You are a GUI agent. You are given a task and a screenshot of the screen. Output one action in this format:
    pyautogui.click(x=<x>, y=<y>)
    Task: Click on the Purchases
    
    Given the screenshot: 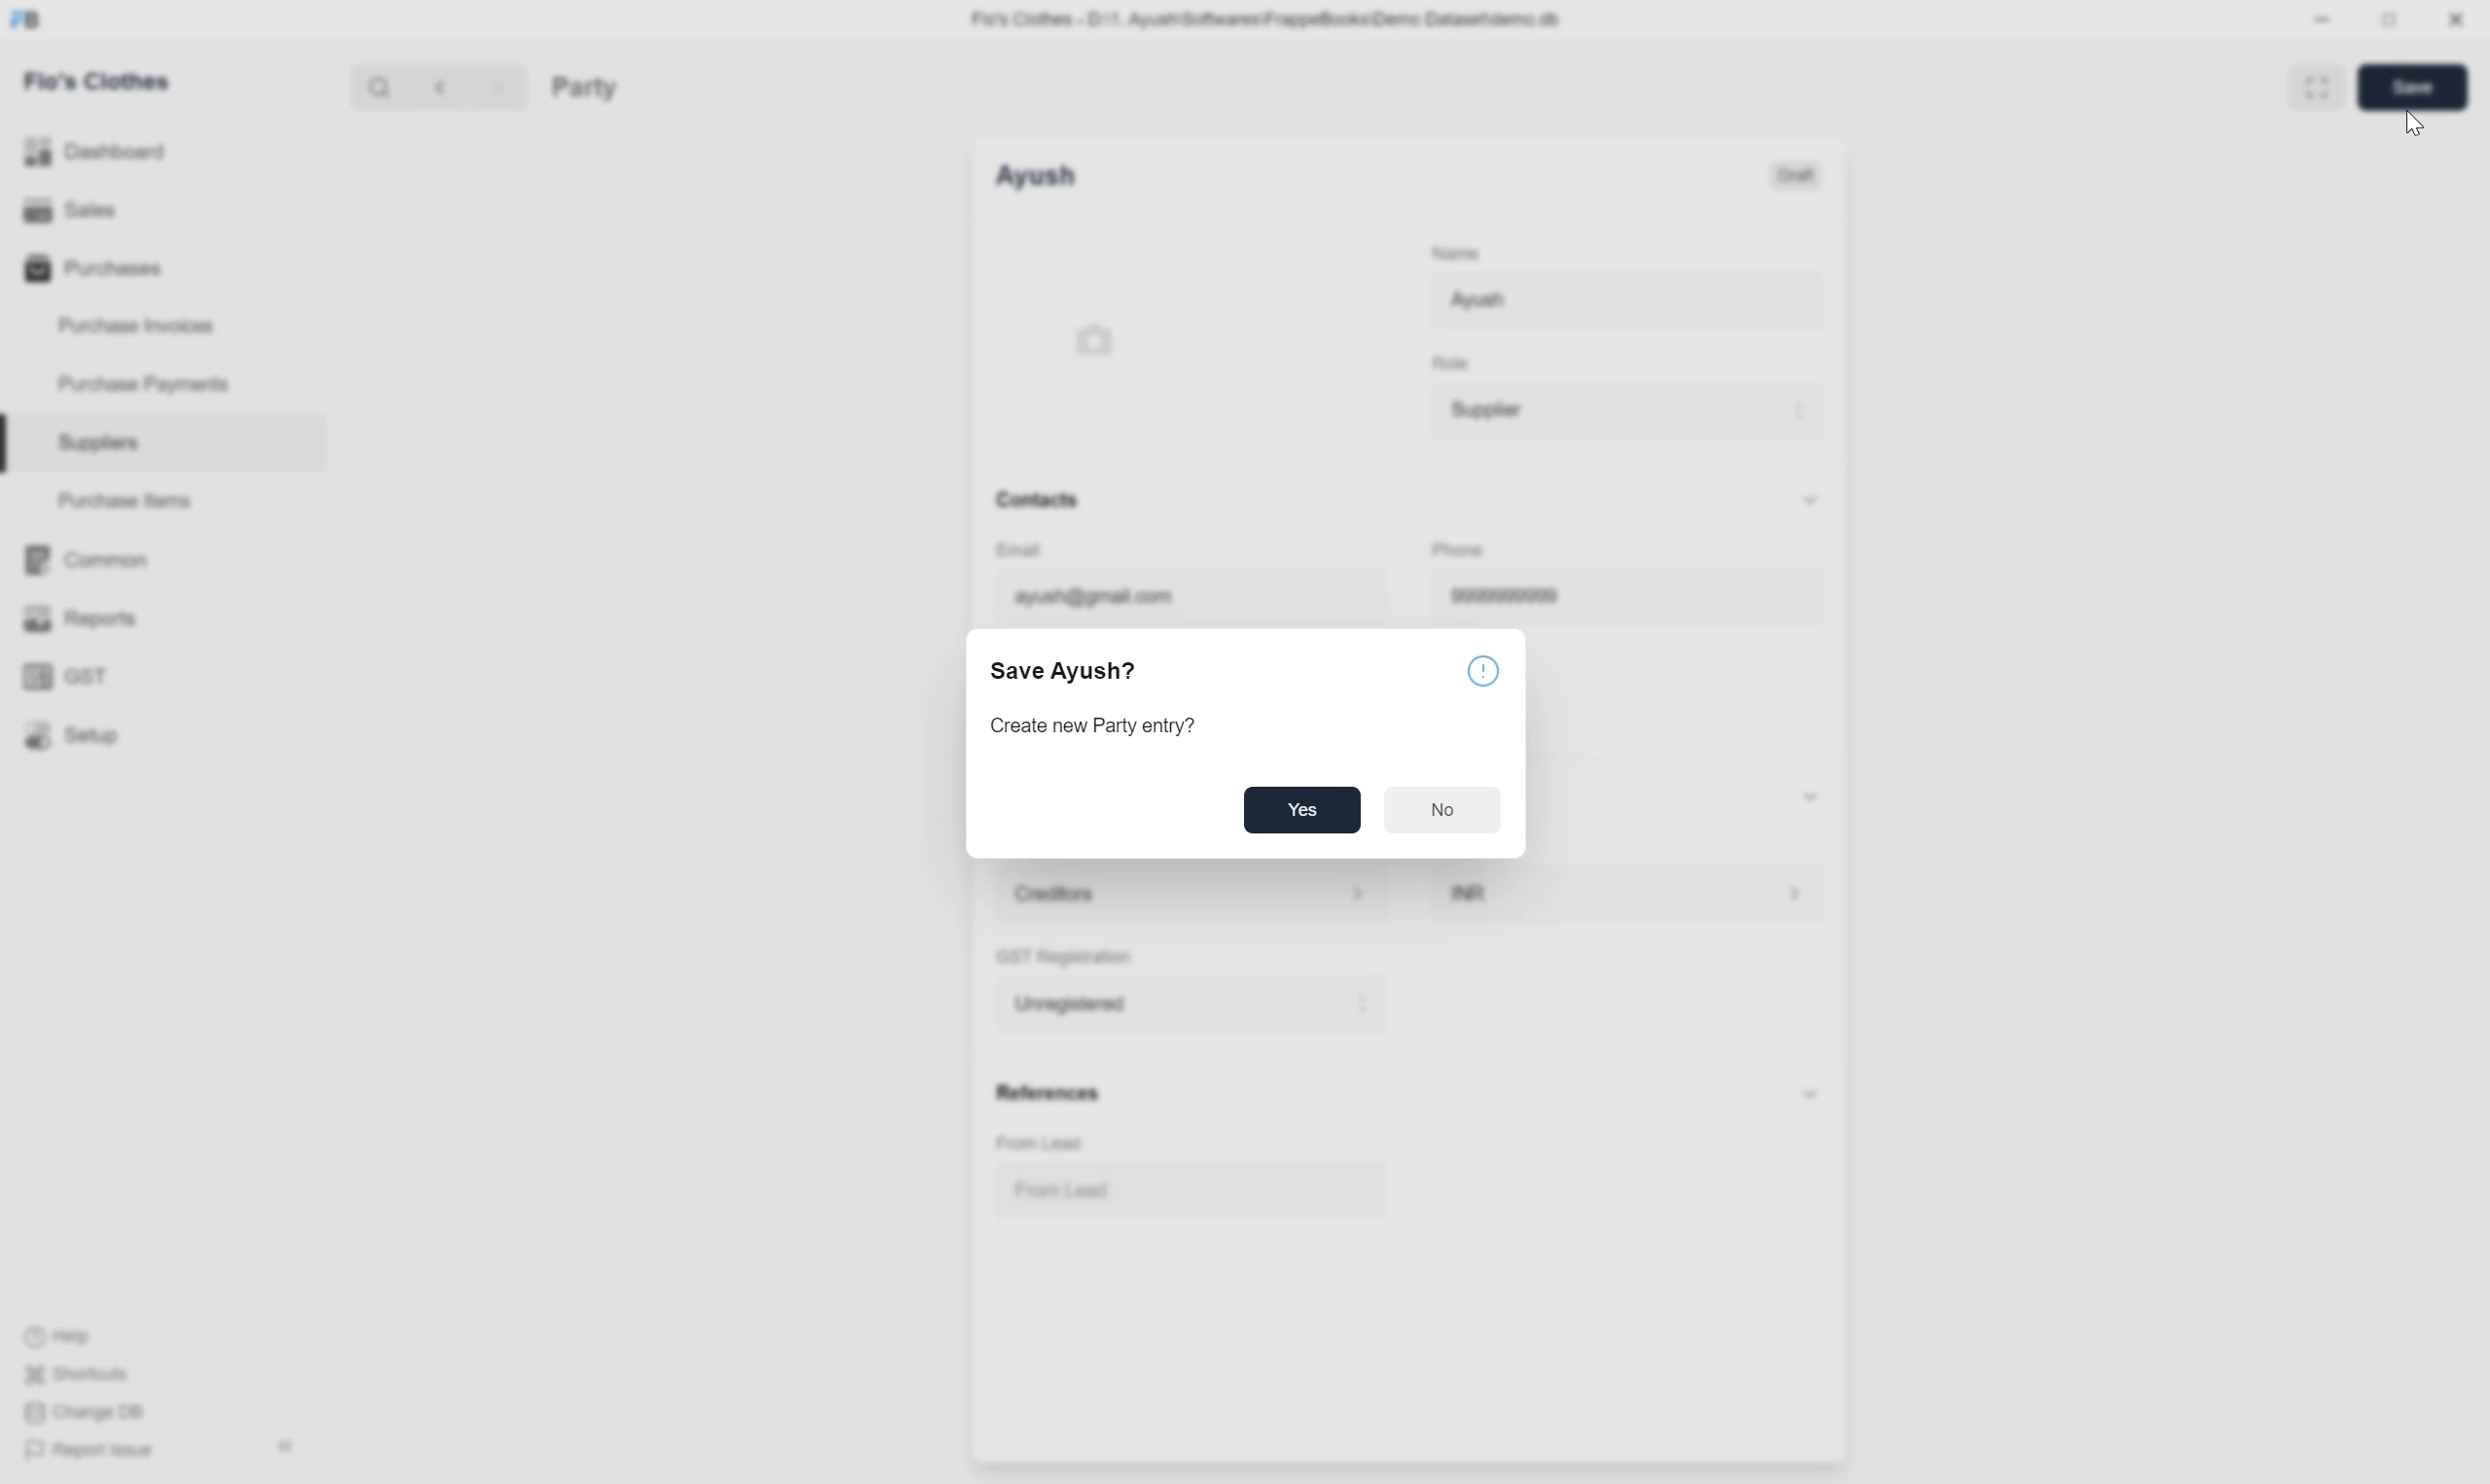 What is the action you would take?
    pyautogui.click(x=161, y=268)
    